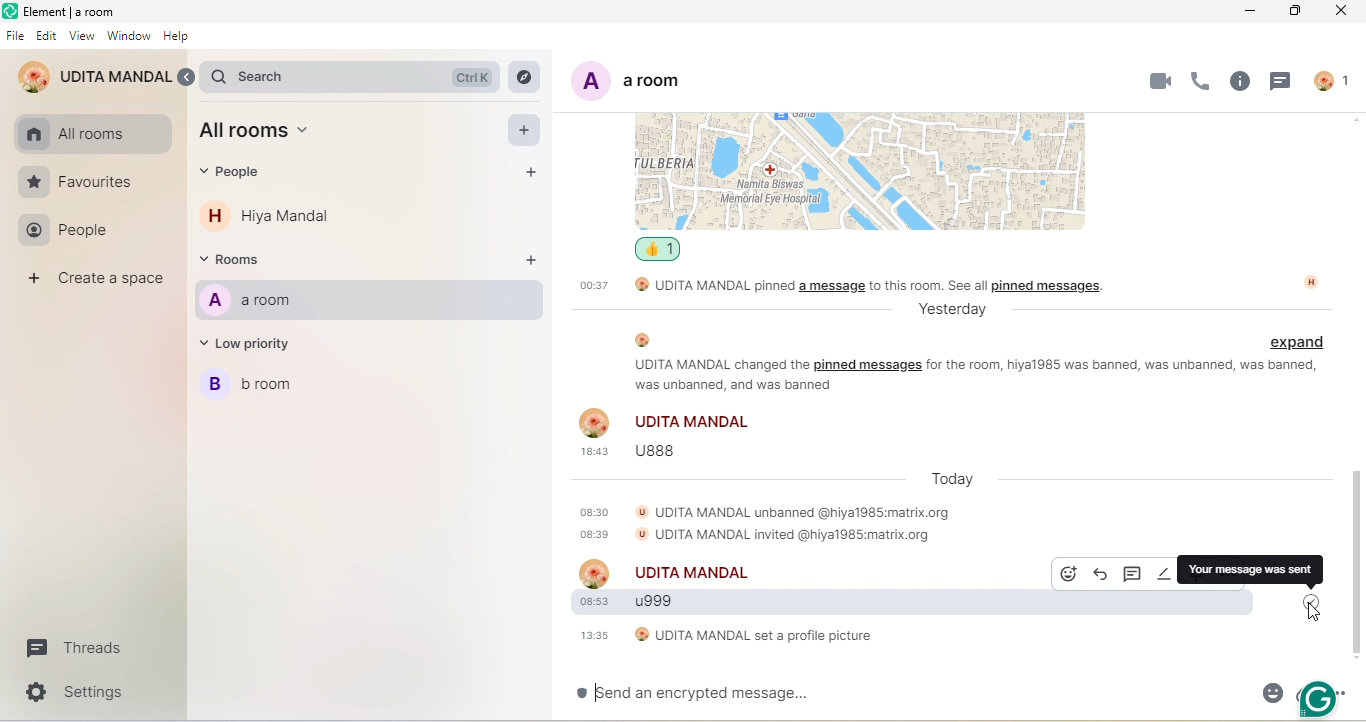 The height and width of the screenshot is (722, 1366). Describe the element at coordinates (959, 376) in the screenshot. I see `UDITA MANDAL changed the pinned messages for the room, hiya1985 was banned, was unbanned, was banned,
was unbanned, and was banned` at that location.